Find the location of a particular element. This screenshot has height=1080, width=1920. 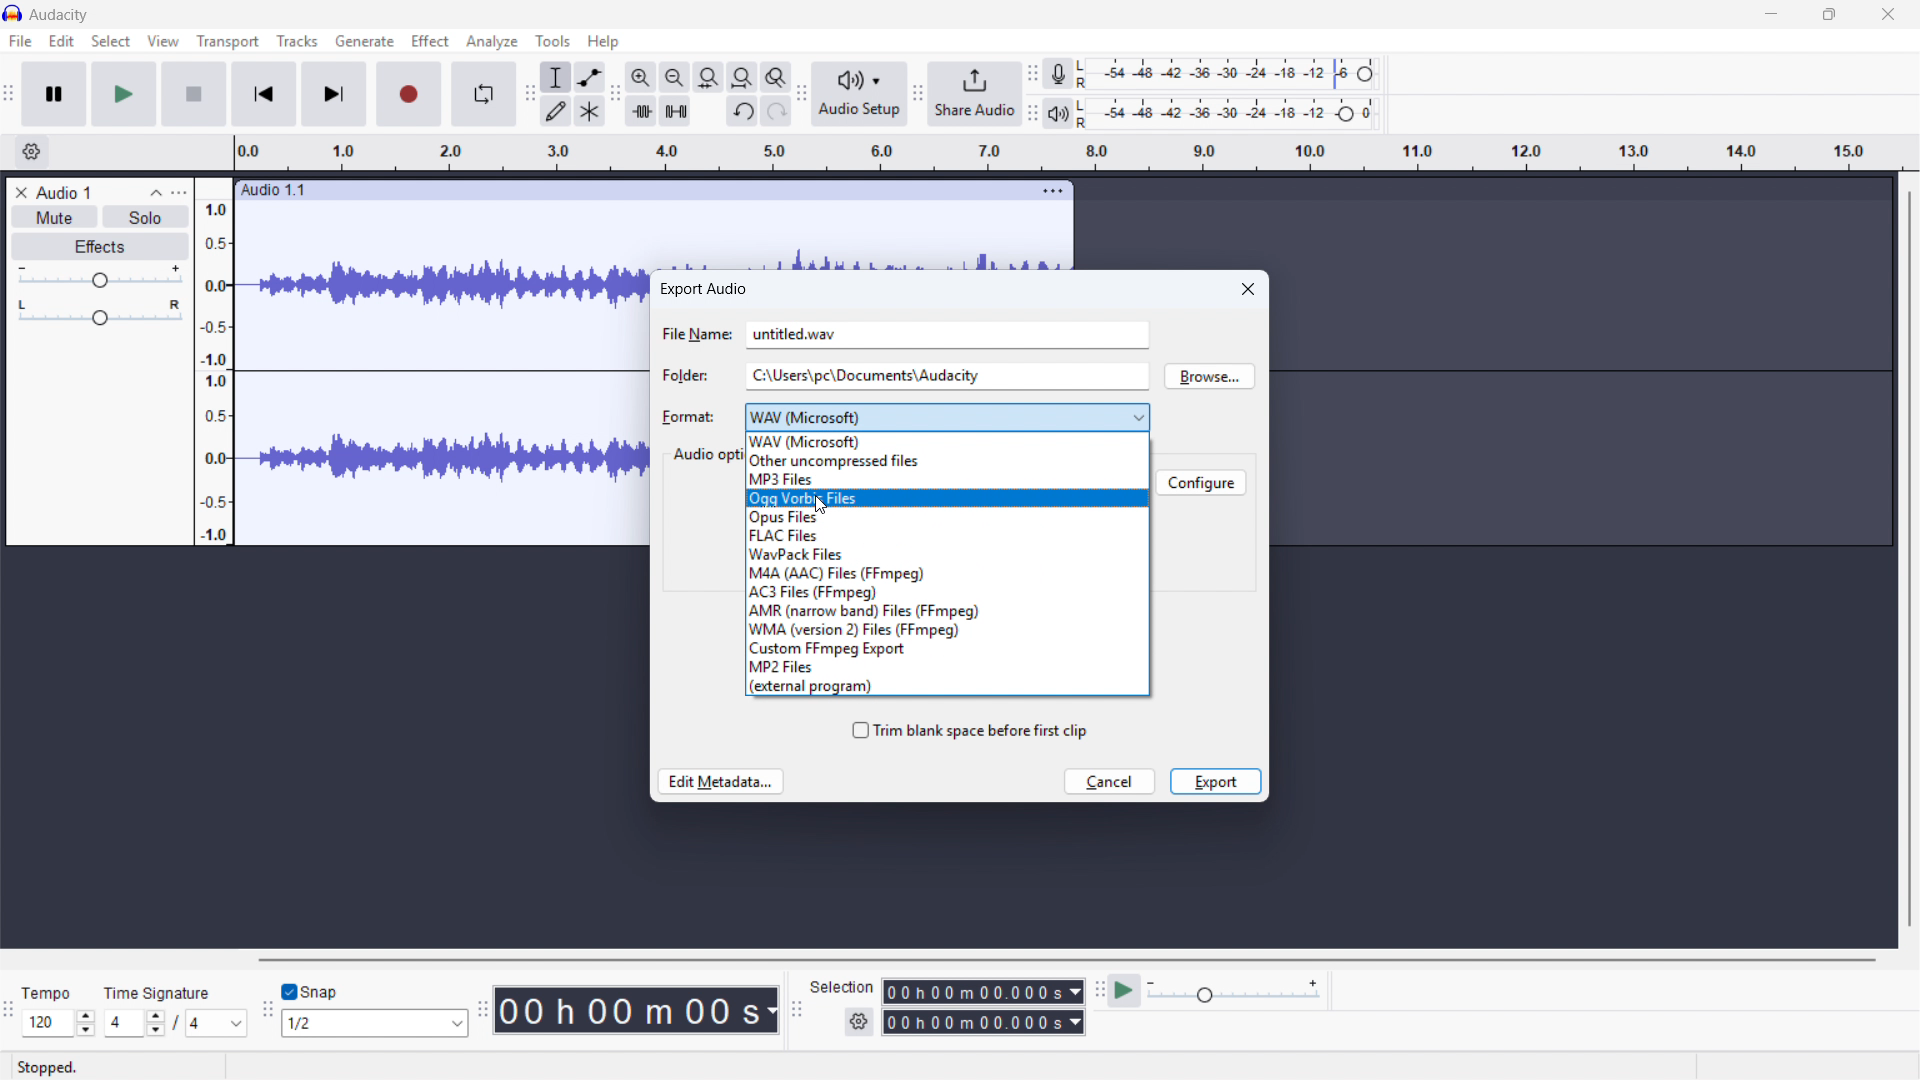

Selection settings  is located at coordinates (859, 1021).